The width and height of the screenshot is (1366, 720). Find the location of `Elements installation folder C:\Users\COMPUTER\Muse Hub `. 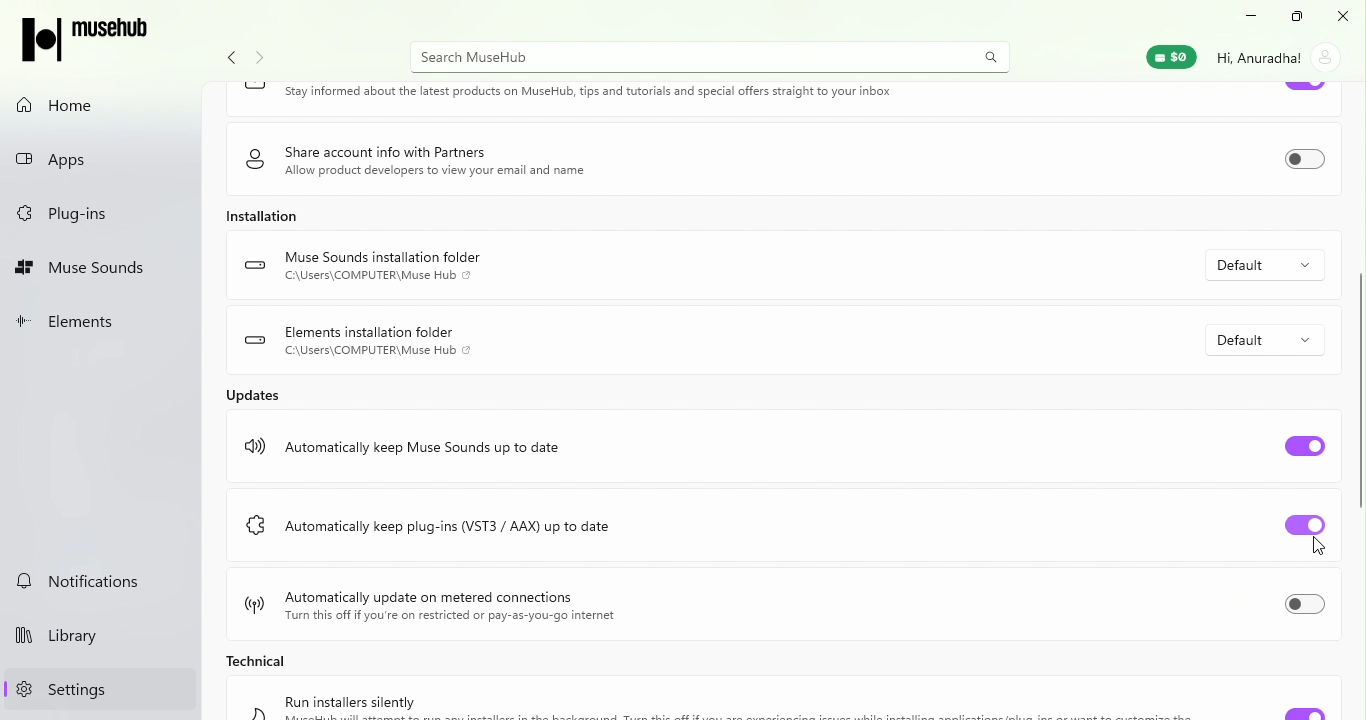

Elements installation folder C:\Users\COMPUTER\Muse Hub  is located at coordinates (379, 341).